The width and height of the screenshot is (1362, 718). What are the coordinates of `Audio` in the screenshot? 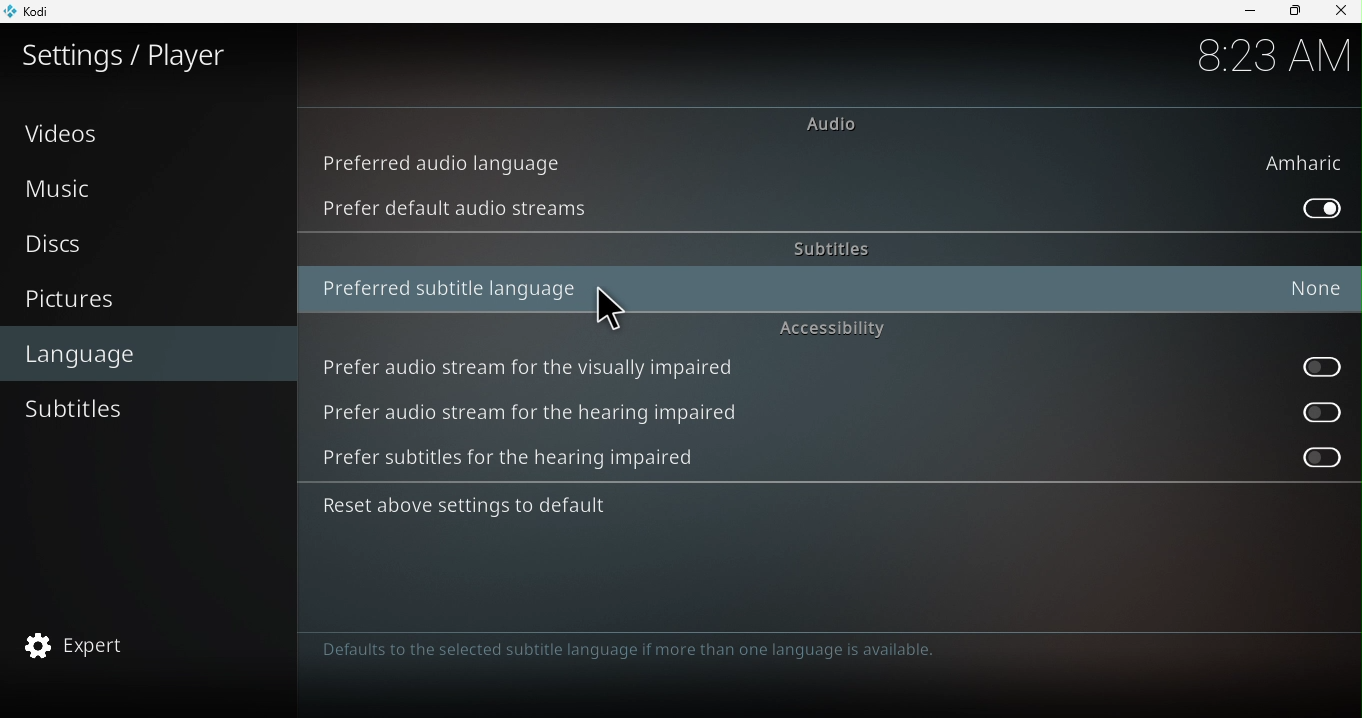 It's located at (828, 123).